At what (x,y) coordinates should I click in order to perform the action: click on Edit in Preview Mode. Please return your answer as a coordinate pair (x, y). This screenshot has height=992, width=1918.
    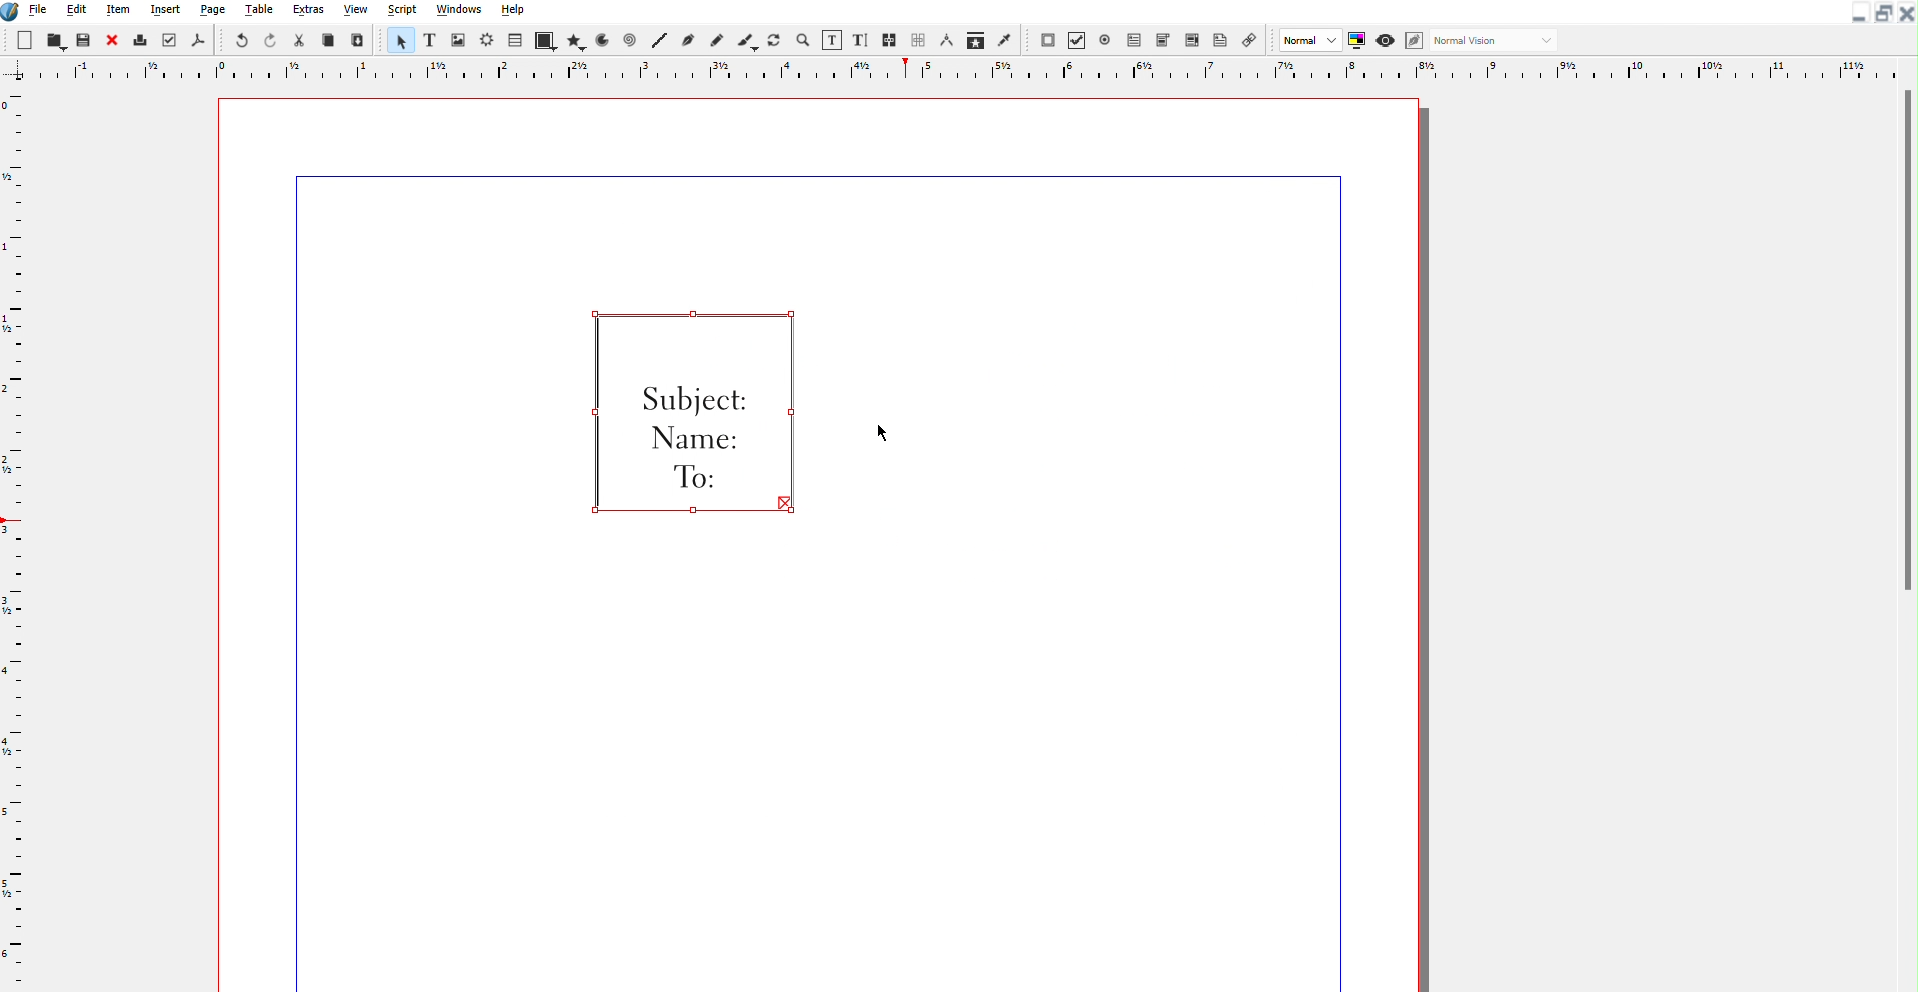
    Looking at the image, I should click on (1415, 40).